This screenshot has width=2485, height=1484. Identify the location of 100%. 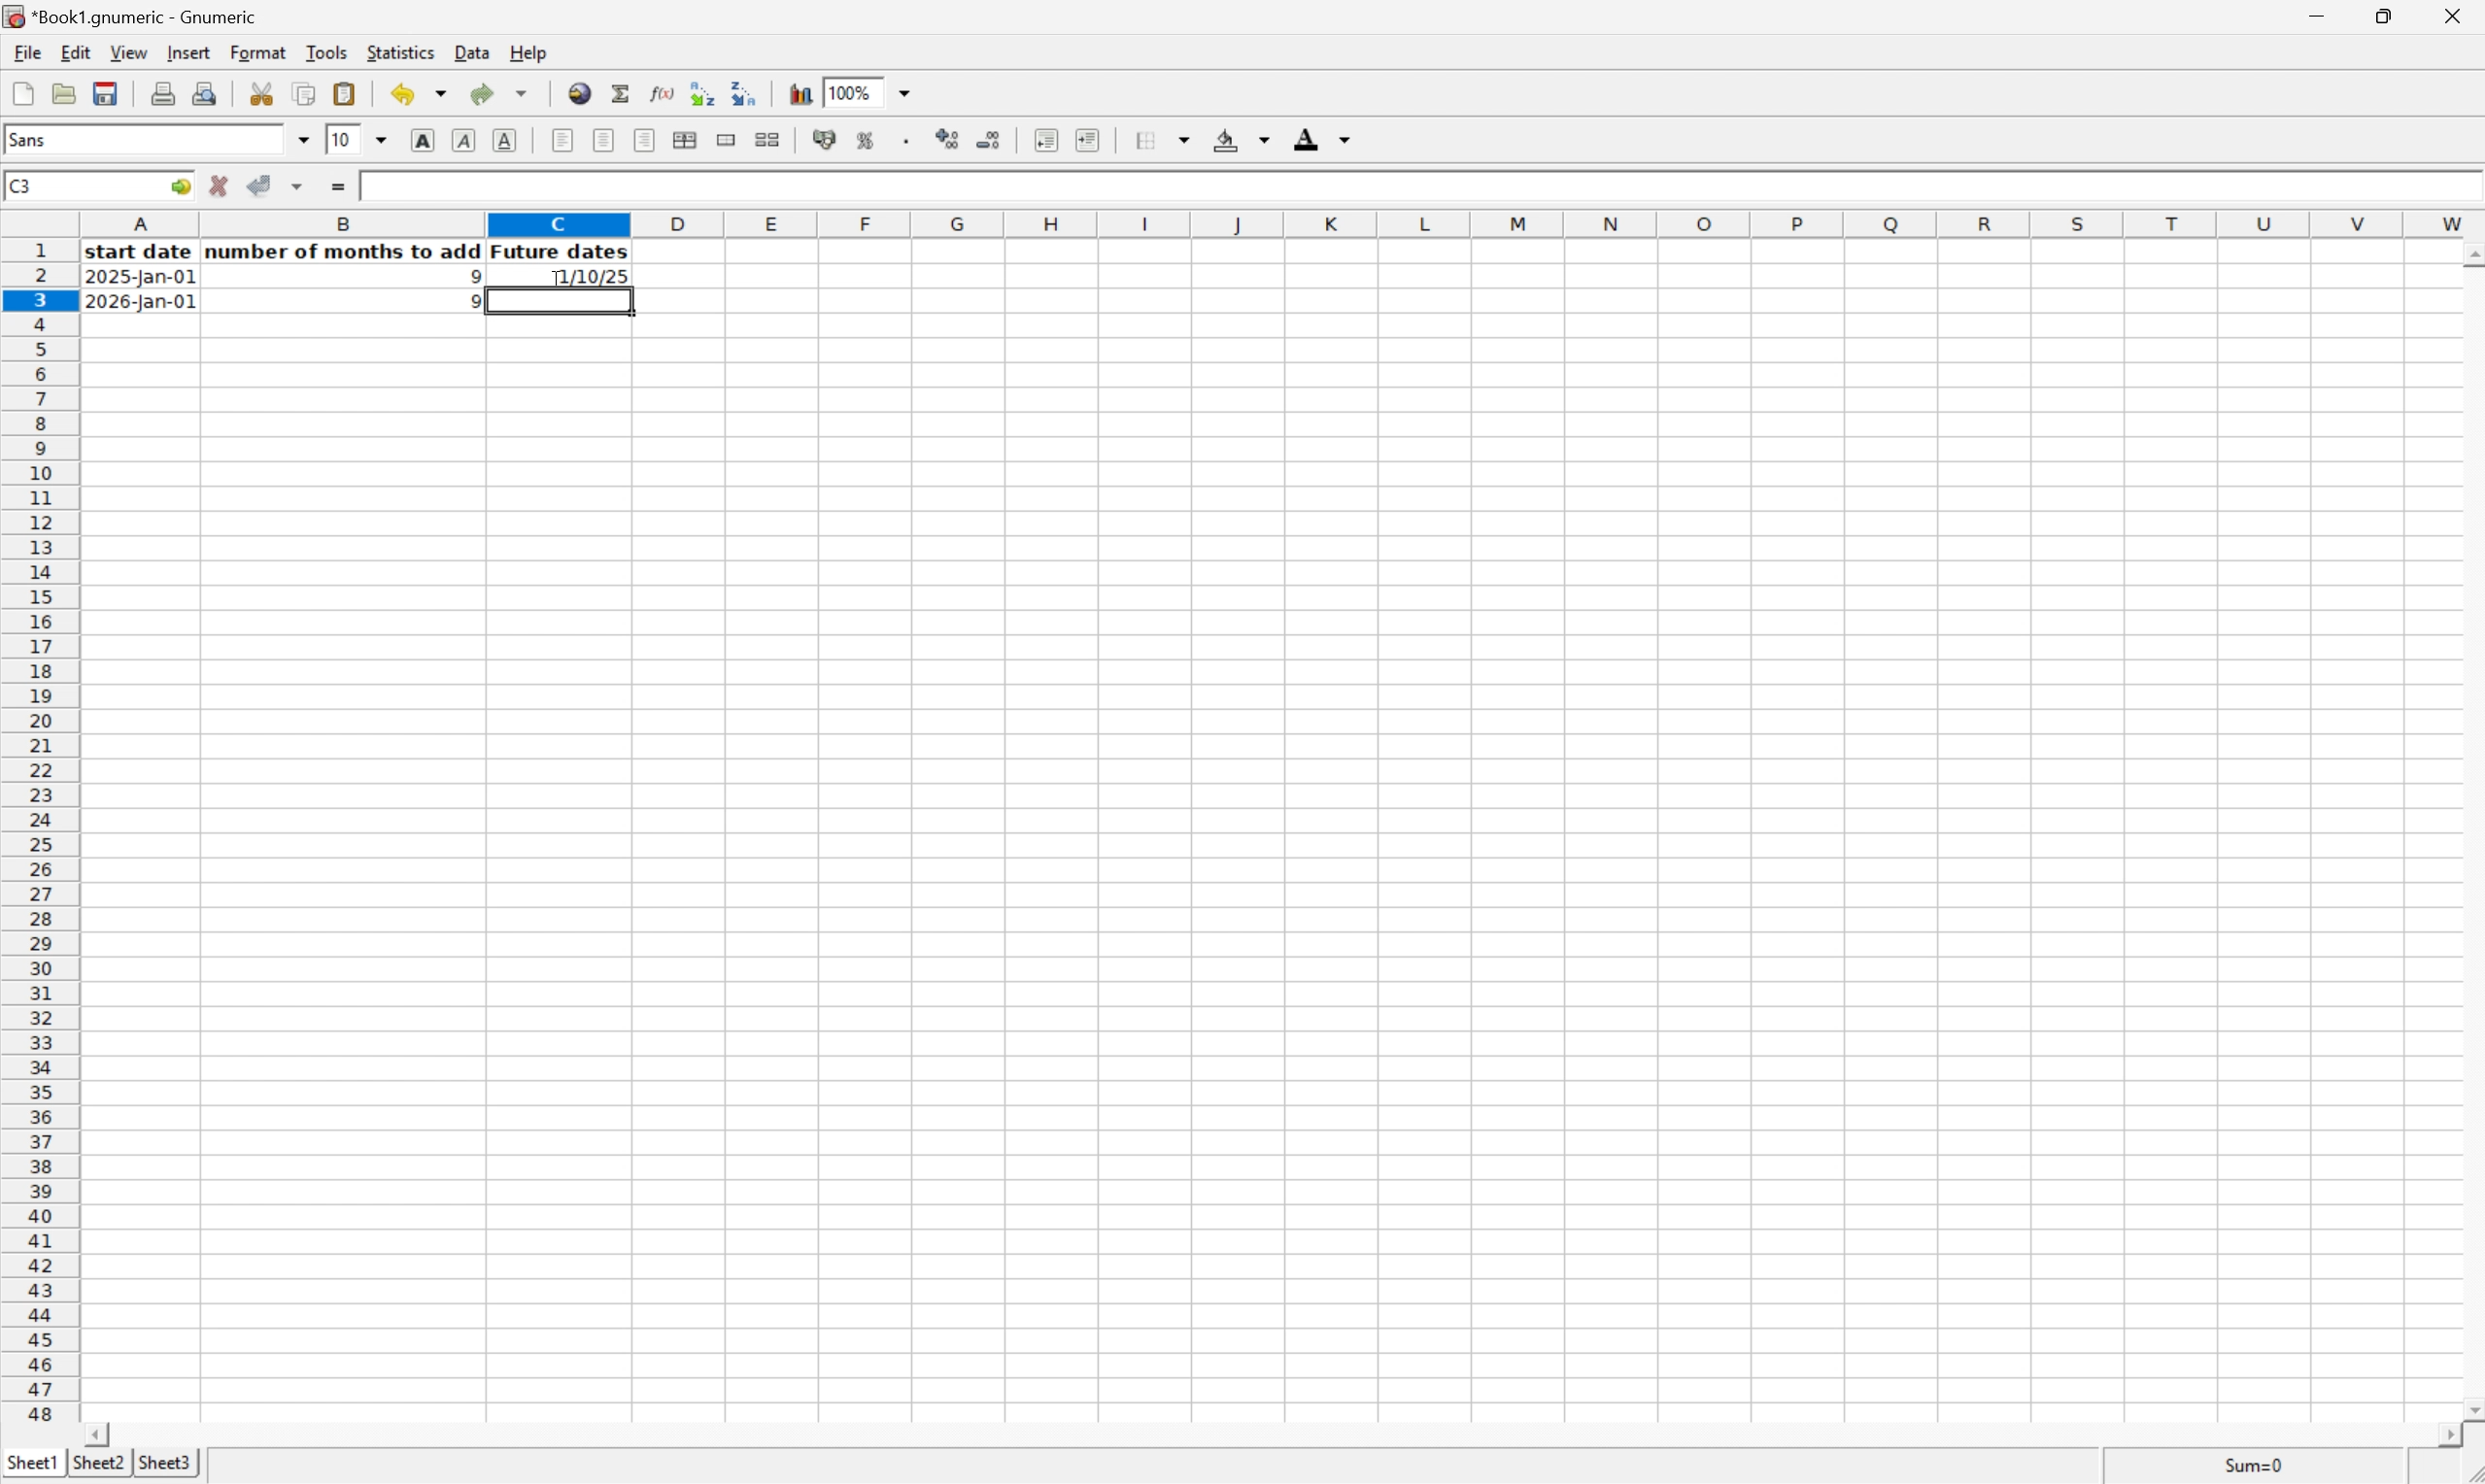
(848, 91).